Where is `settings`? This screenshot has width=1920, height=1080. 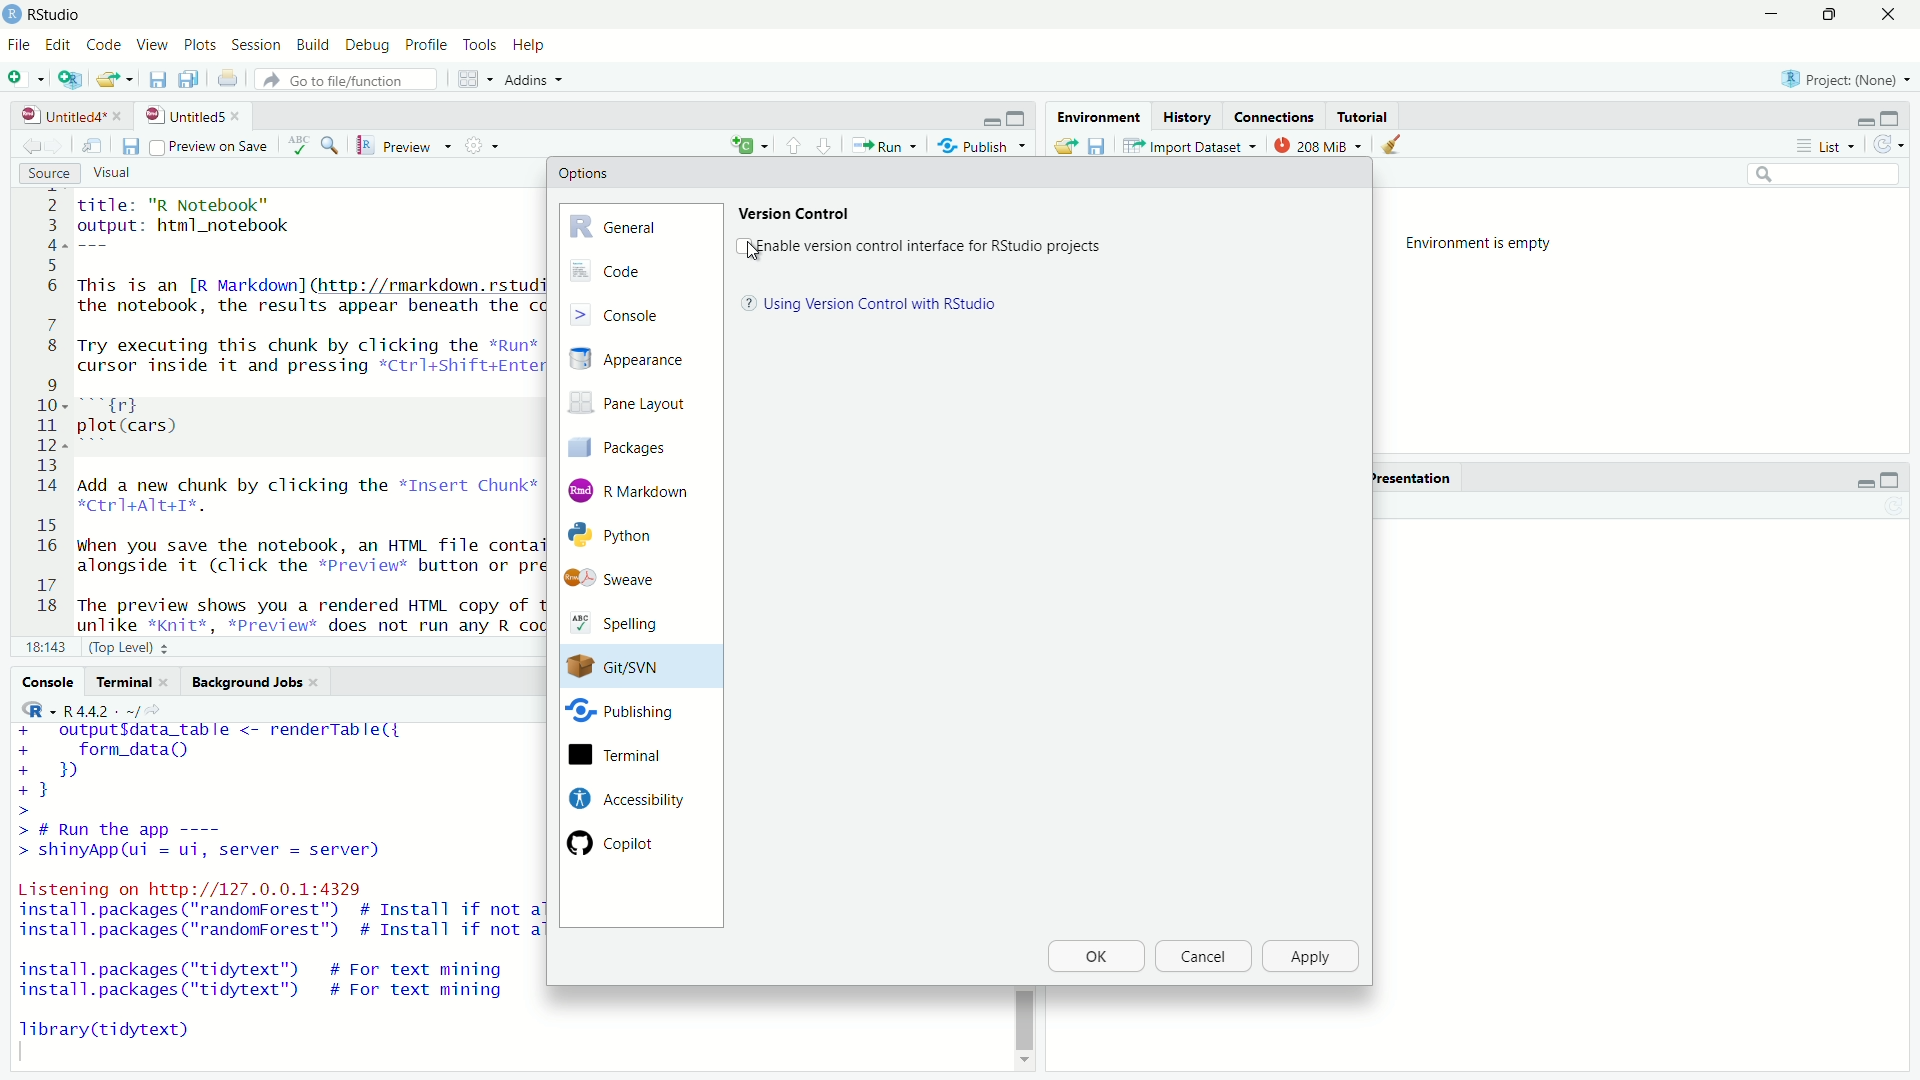
settings is located at coordinates (486, 145).